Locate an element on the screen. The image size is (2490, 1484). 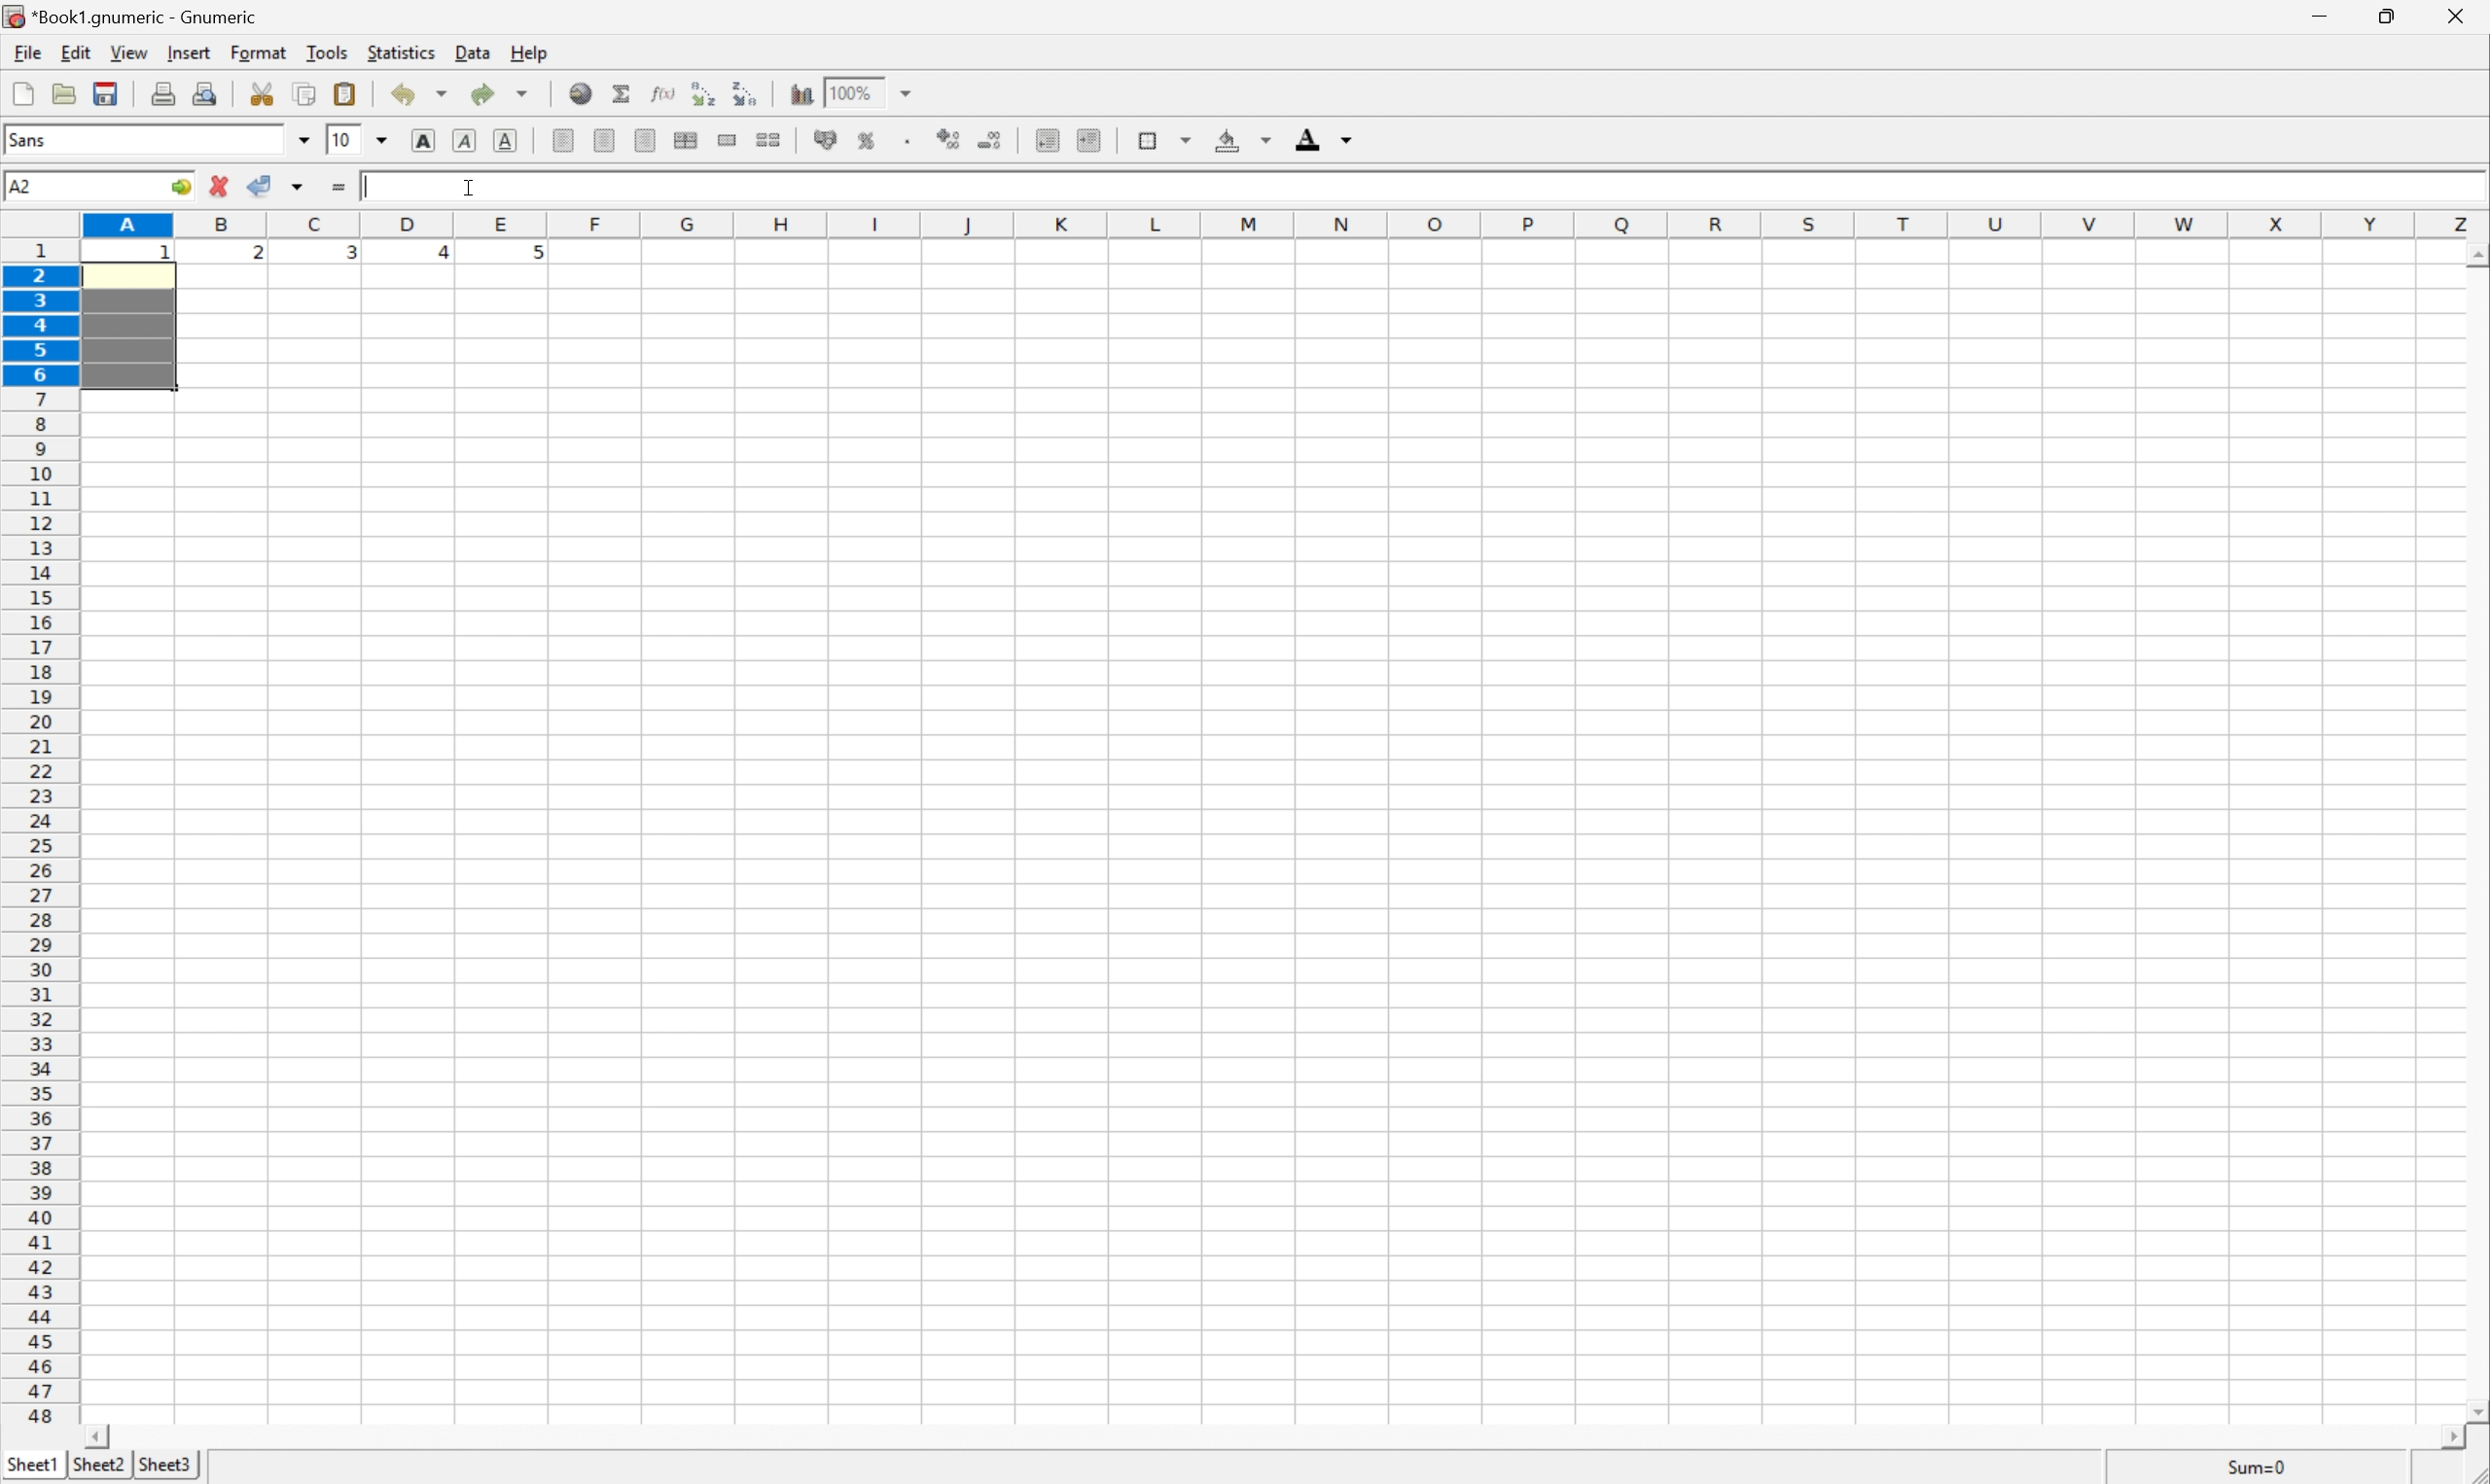
redo is located at coordinates (504, 93).